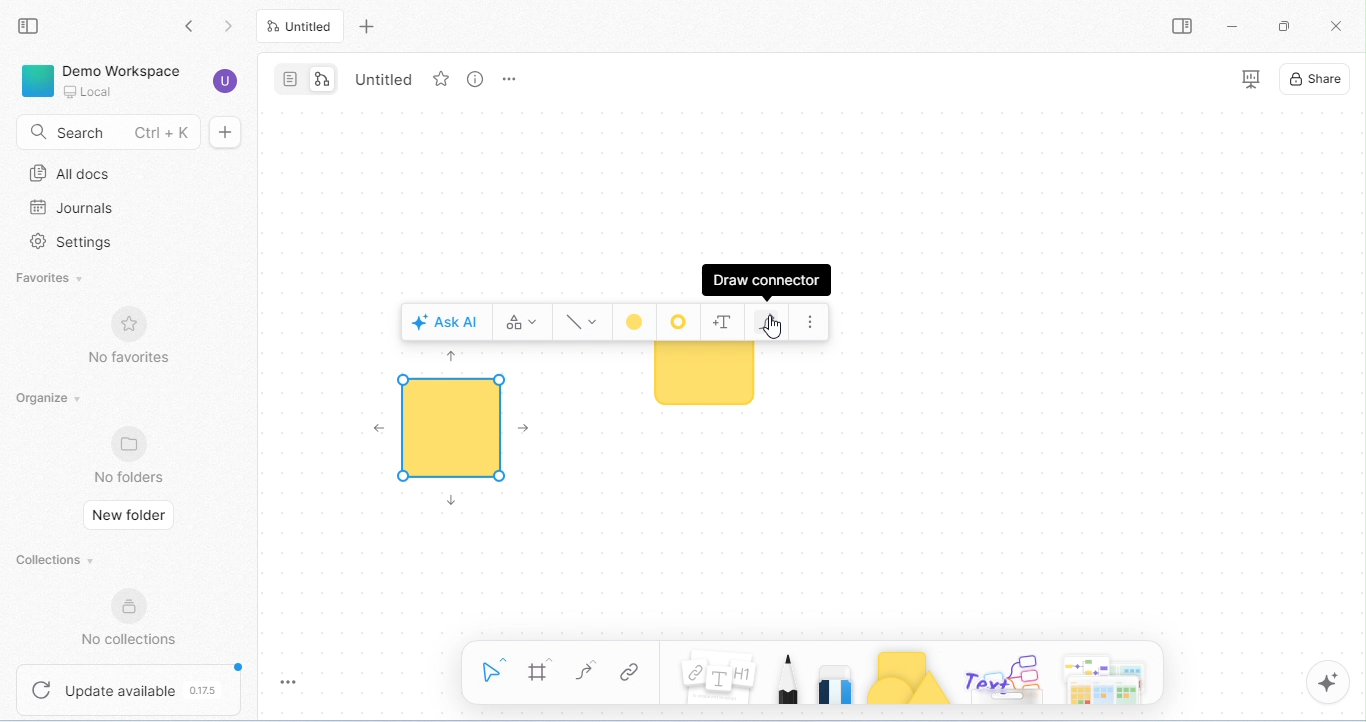 The image size is (1366, 722). Describe the element at coordinates (838, 677) in the screenshot. I see `eraser` at that location.